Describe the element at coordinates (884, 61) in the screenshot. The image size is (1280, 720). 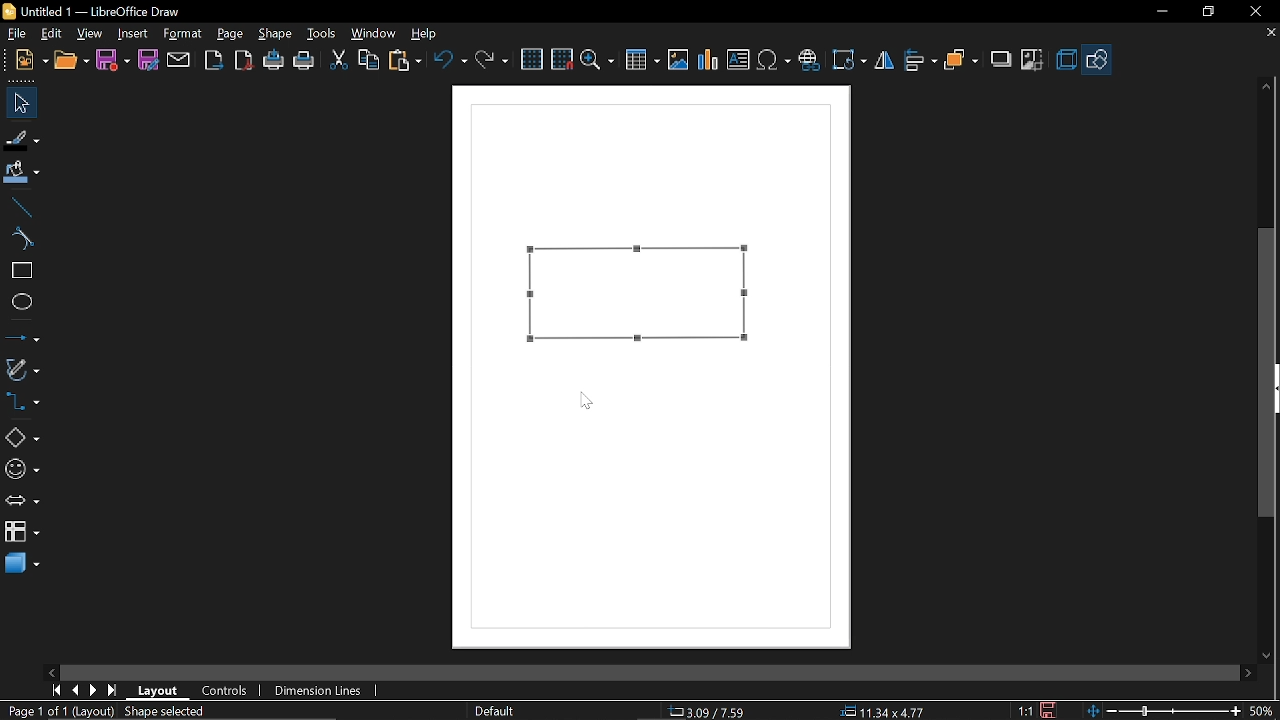
I see `flip` at that location.